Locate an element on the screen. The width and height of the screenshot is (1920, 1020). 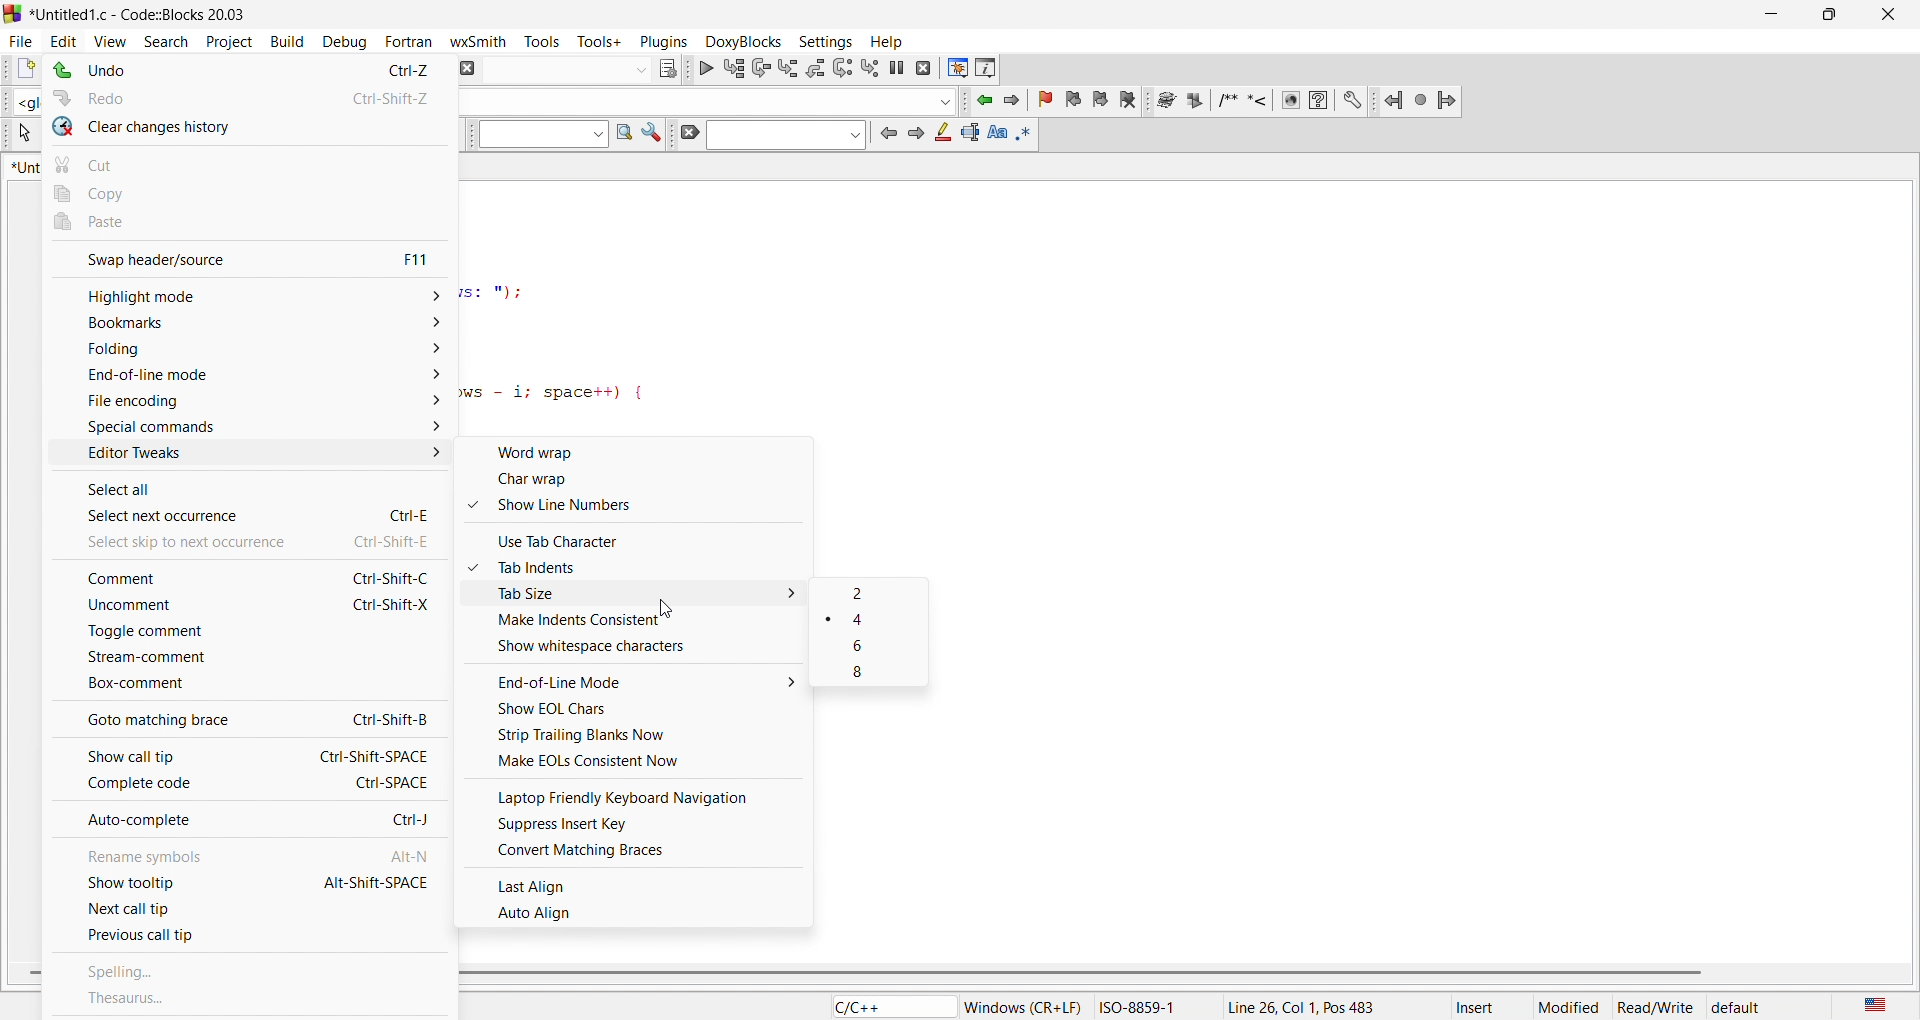
previous call tip is located at coordinates (252, 938).